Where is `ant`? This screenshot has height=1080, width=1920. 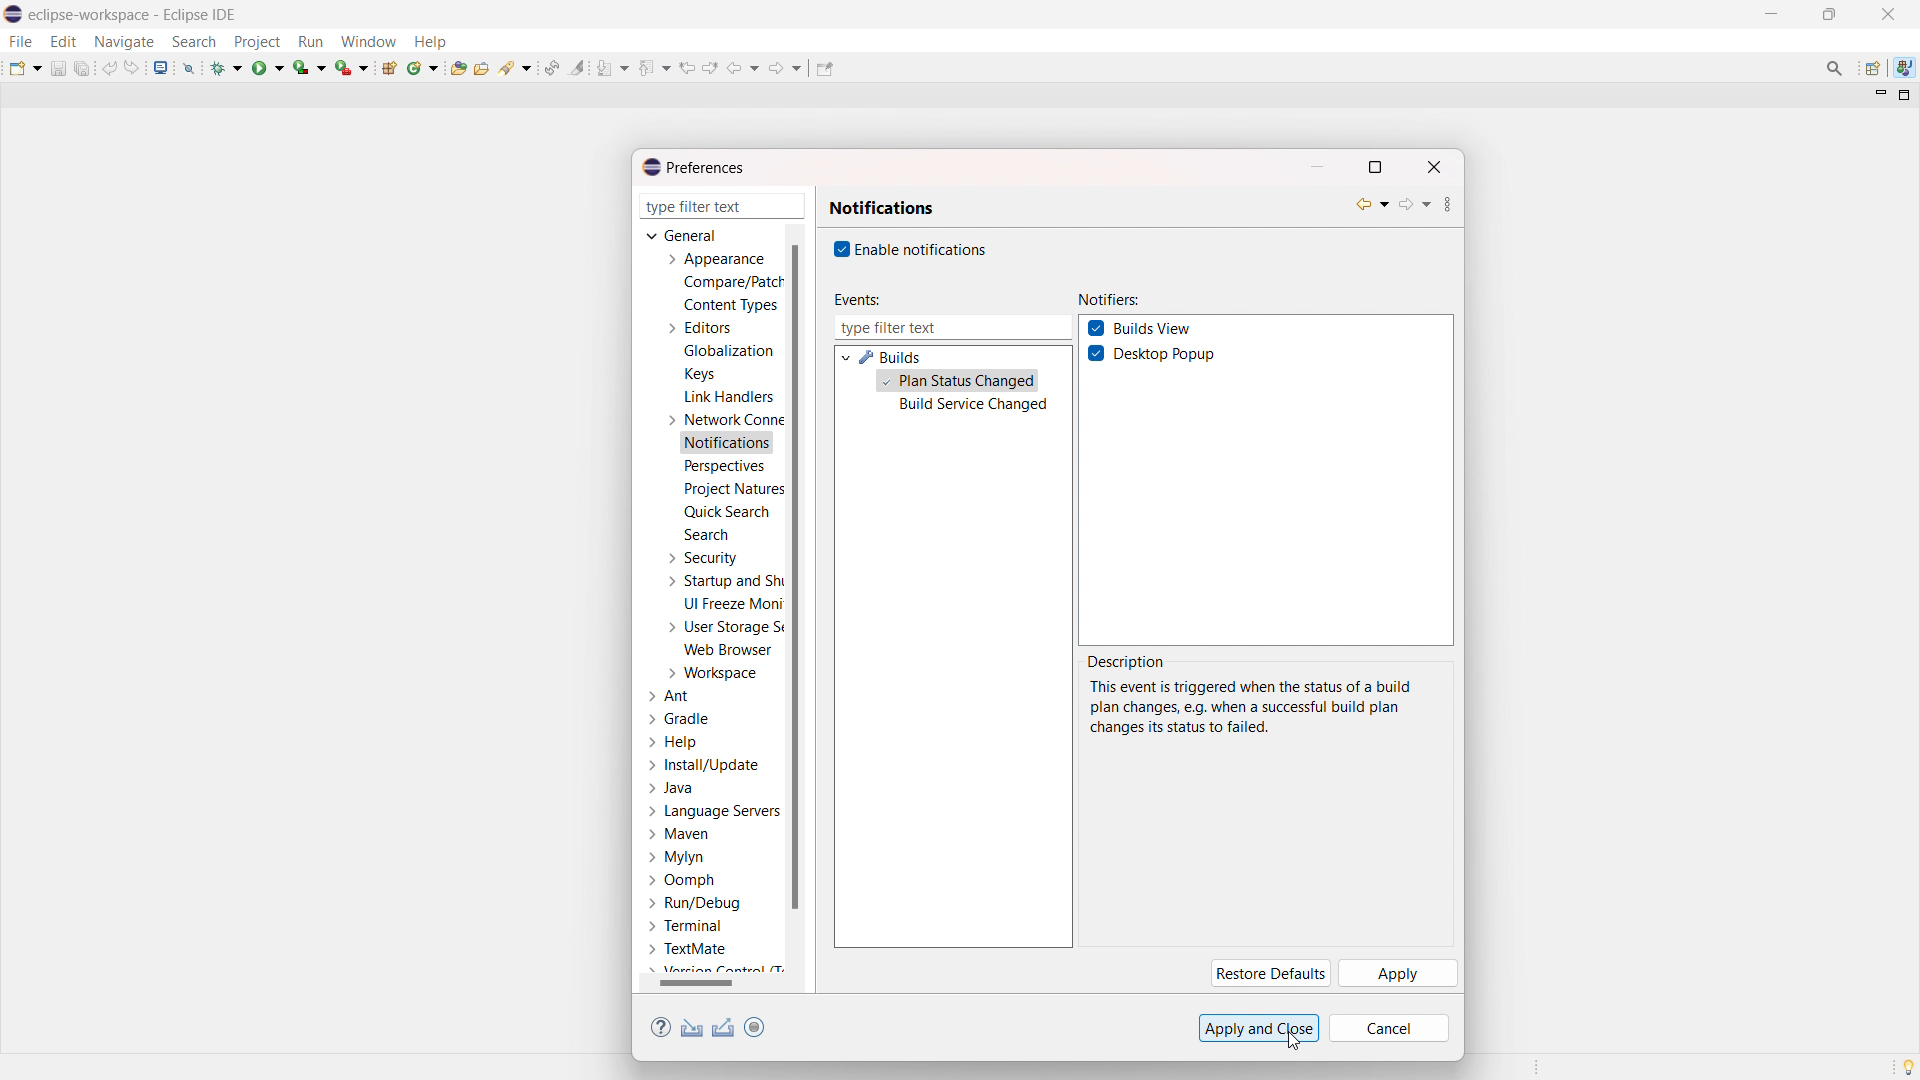
ant is located at coordinates (671, 697).